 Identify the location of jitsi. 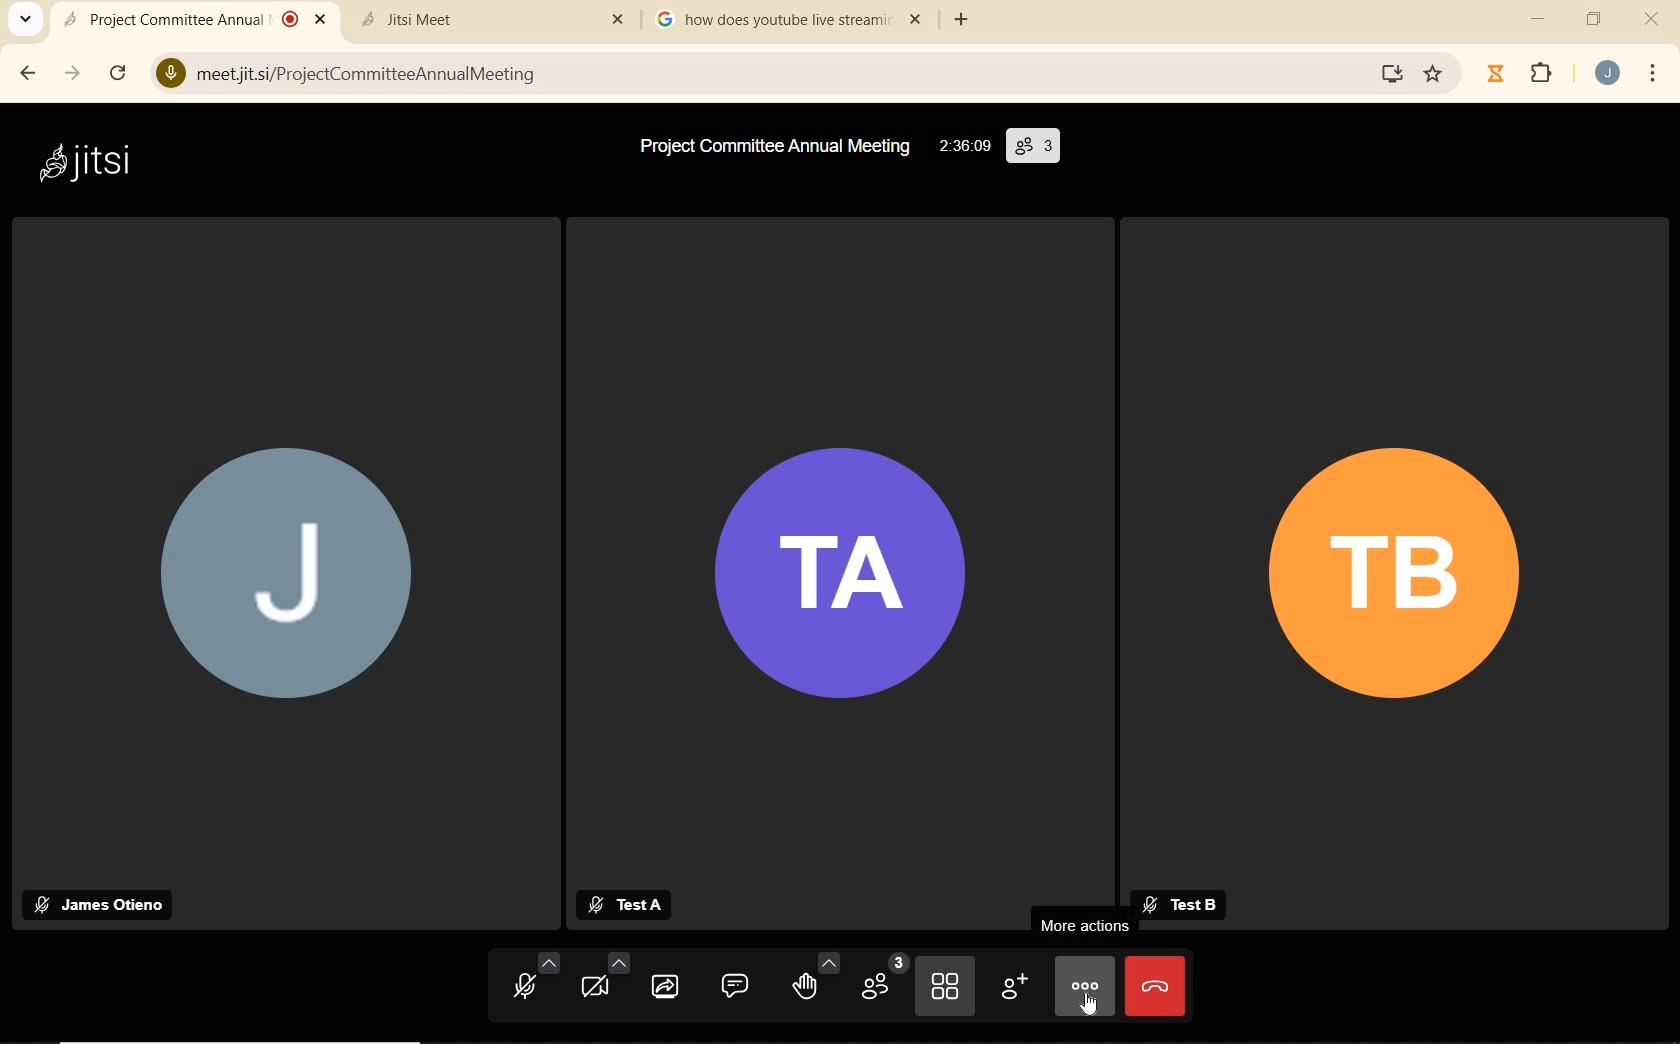
(92, 163).